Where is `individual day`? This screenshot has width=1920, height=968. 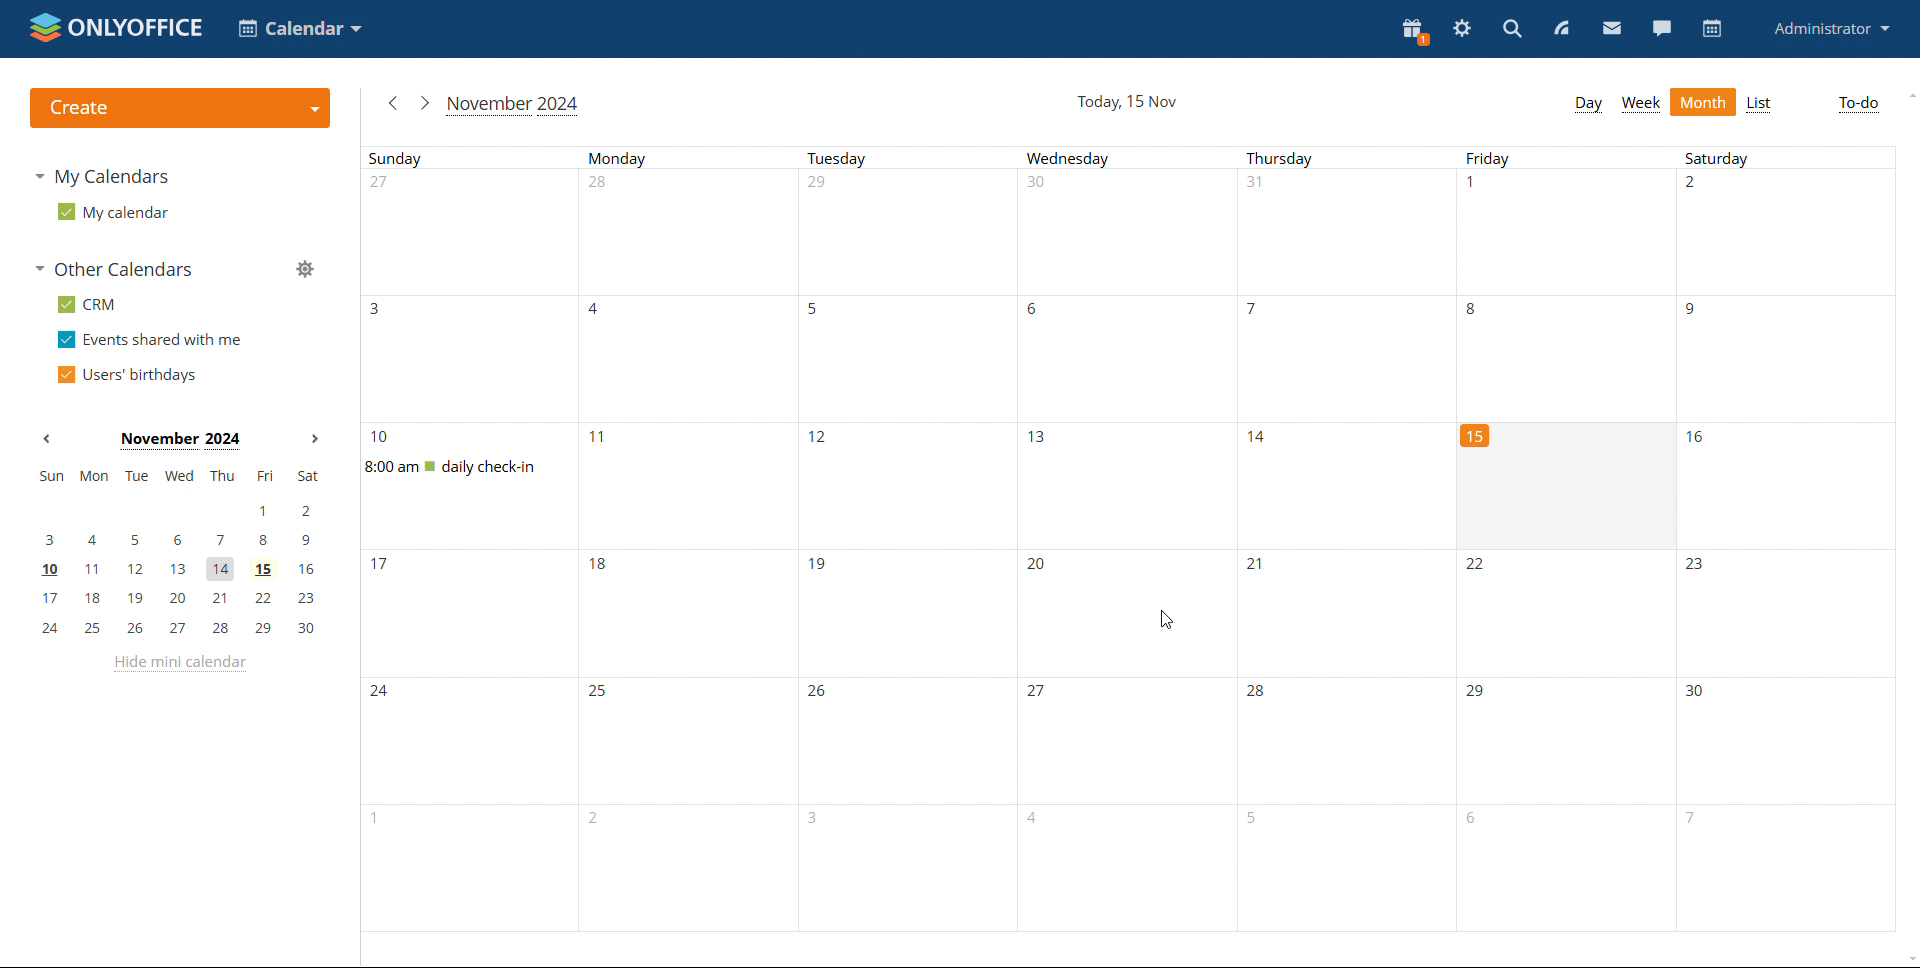 individual day is located at coordinates (910, 158).